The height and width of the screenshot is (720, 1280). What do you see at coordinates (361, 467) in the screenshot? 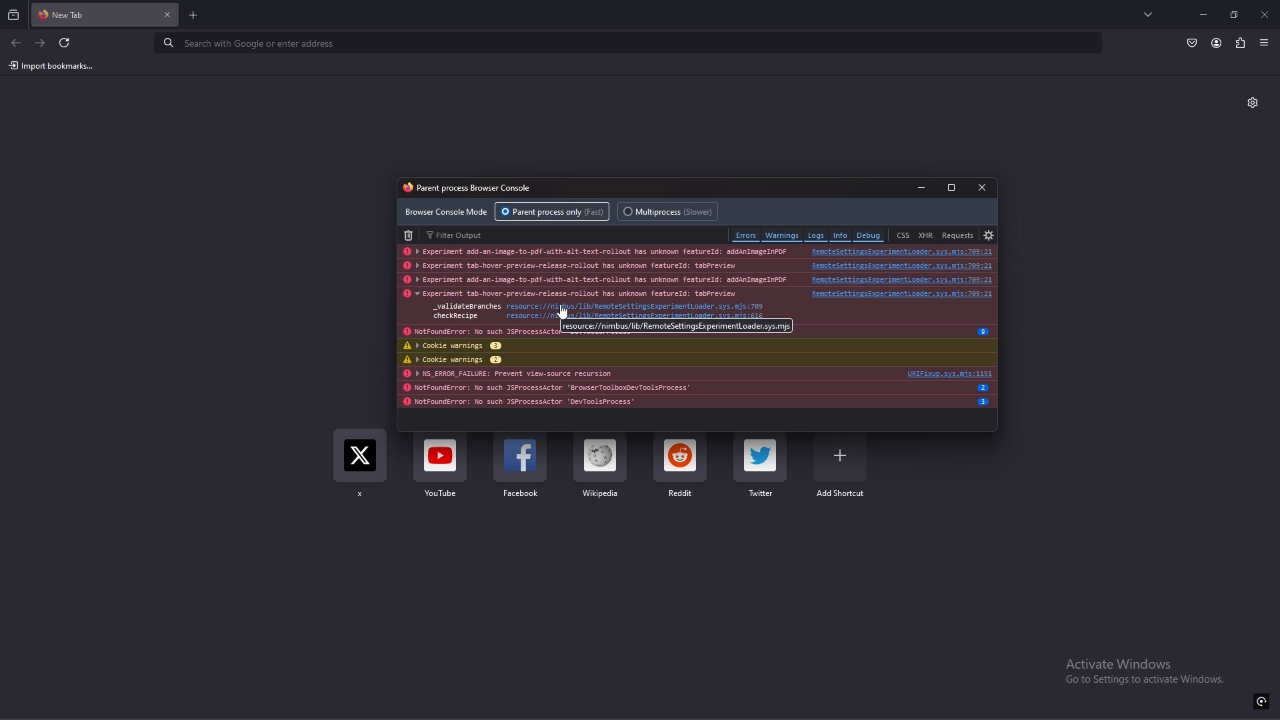
I see `x` at bounding box center [361, 467].